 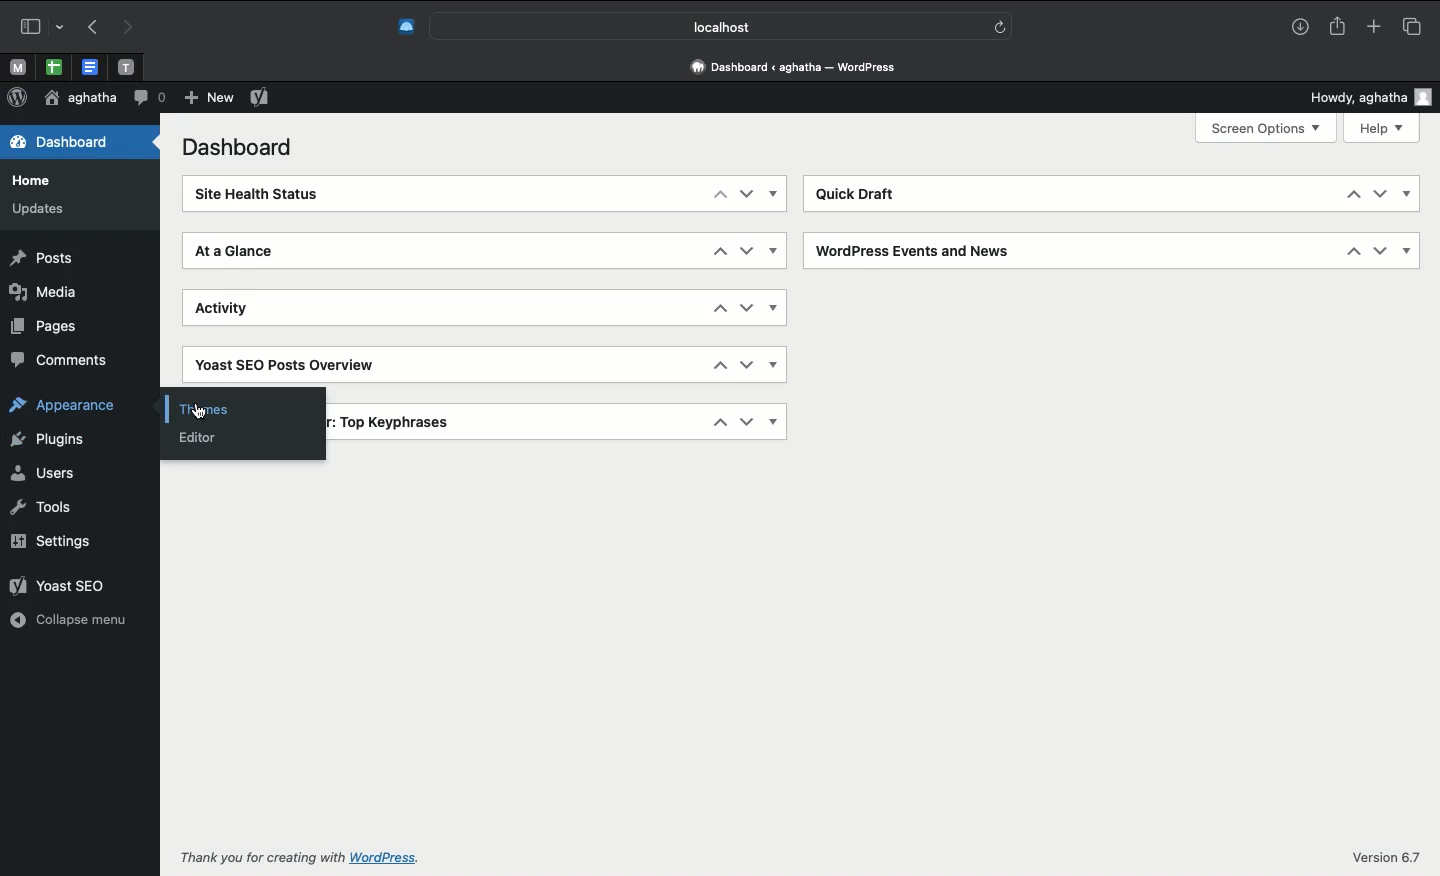 I want to click on Sidebar, so click(x=37, y=27).